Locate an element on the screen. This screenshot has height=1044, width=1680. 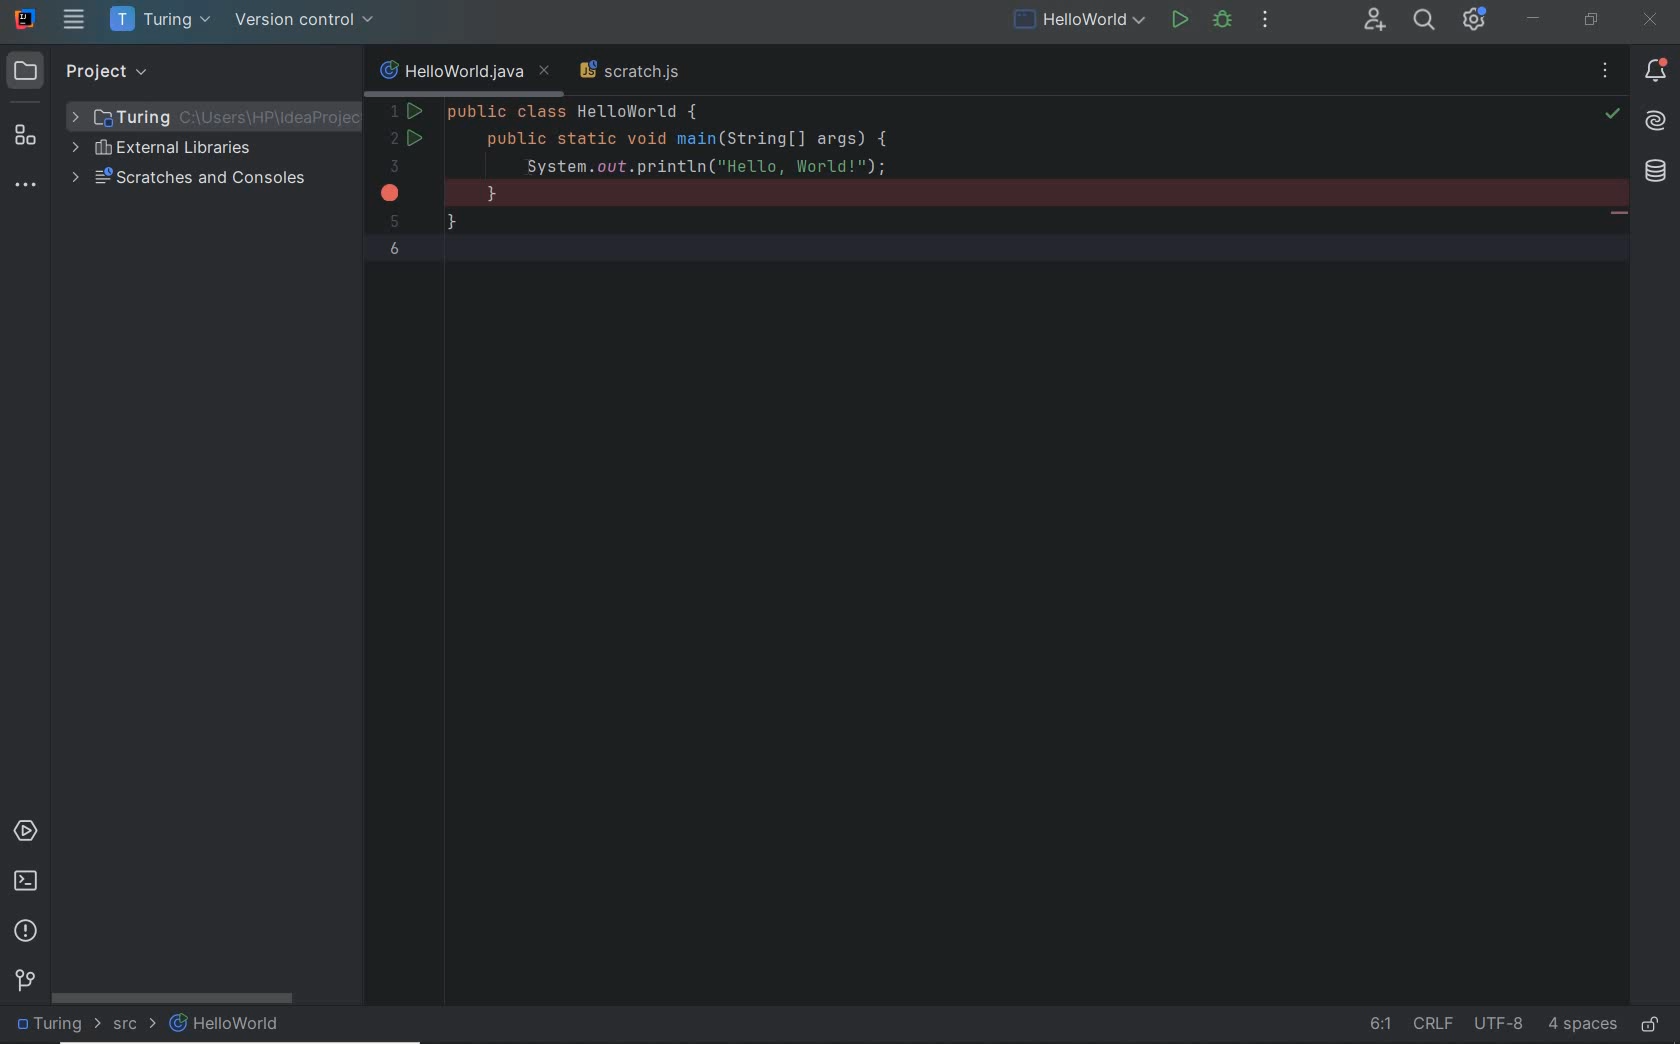
Database is located at coordinates (1654, 170).